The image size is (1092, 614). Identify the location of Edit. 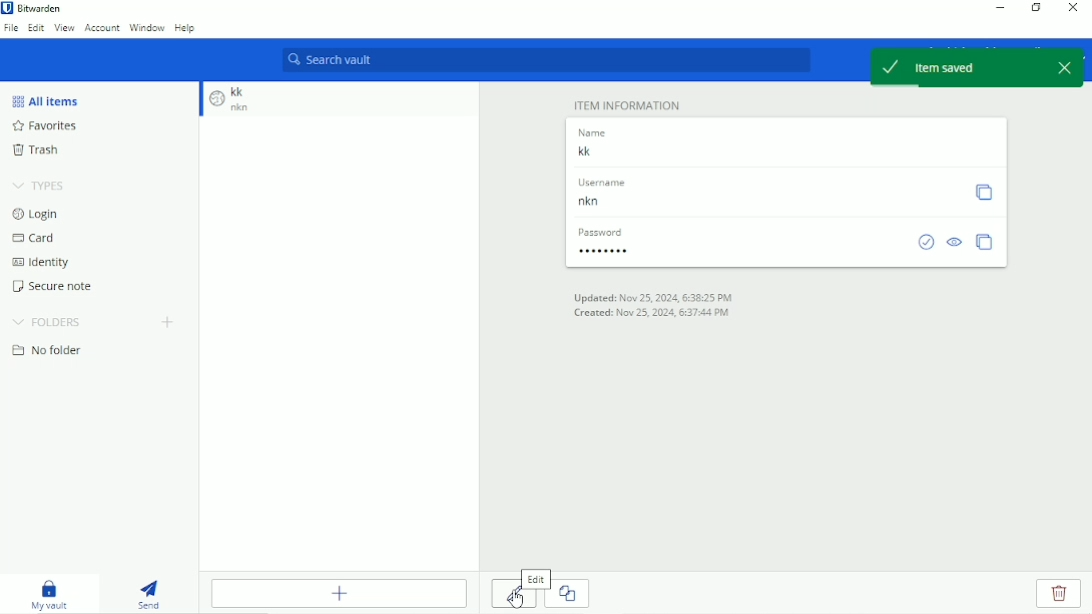
(36, 27).